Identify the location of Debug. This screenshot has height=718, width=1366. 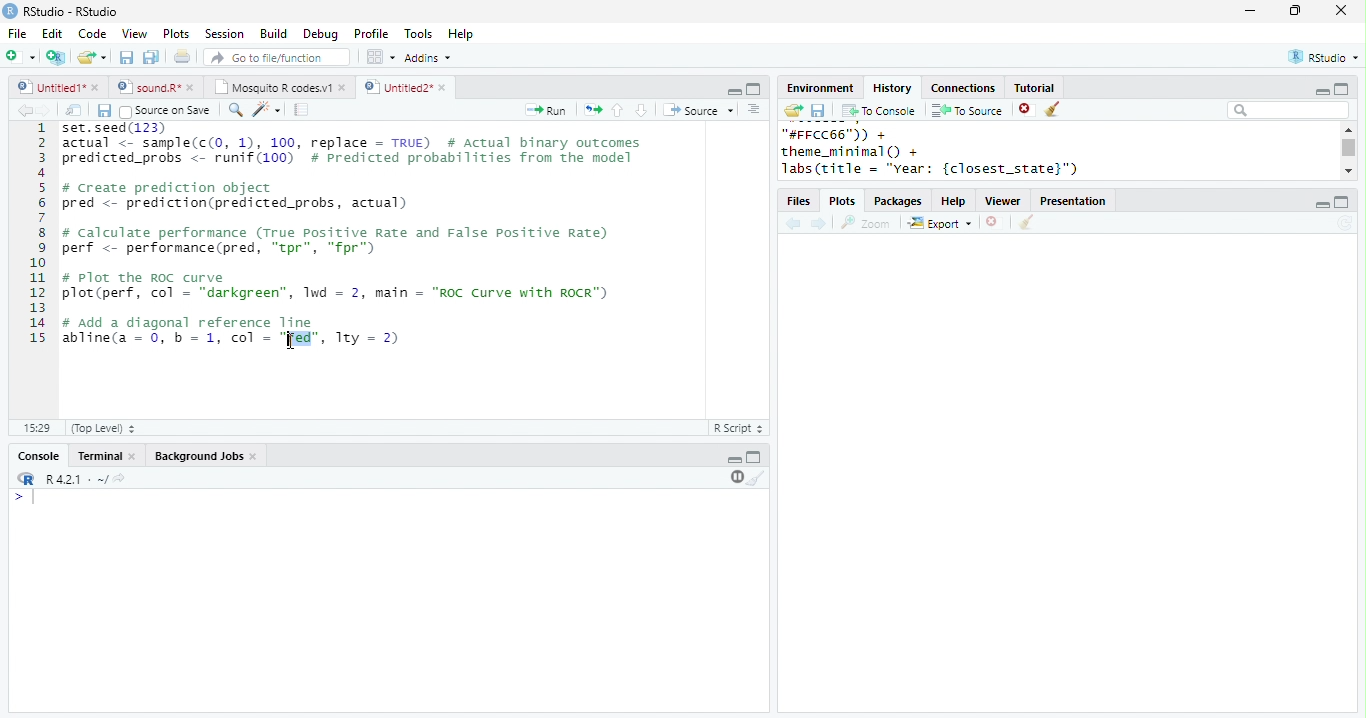
(323, 35).